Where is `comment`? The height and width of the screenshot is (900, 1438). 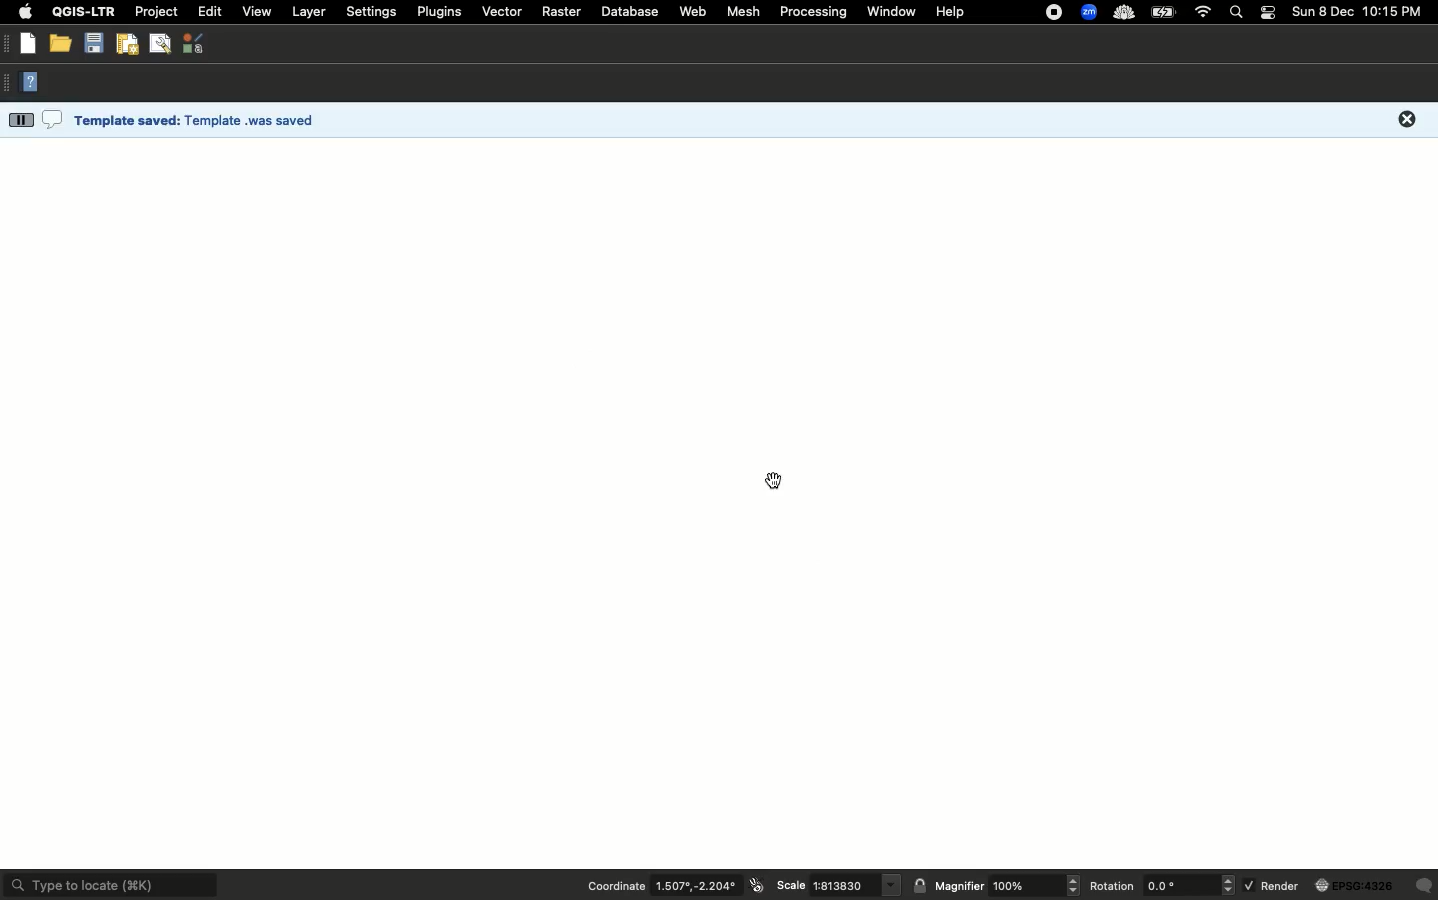
comment is located at coordinates (52, 120).